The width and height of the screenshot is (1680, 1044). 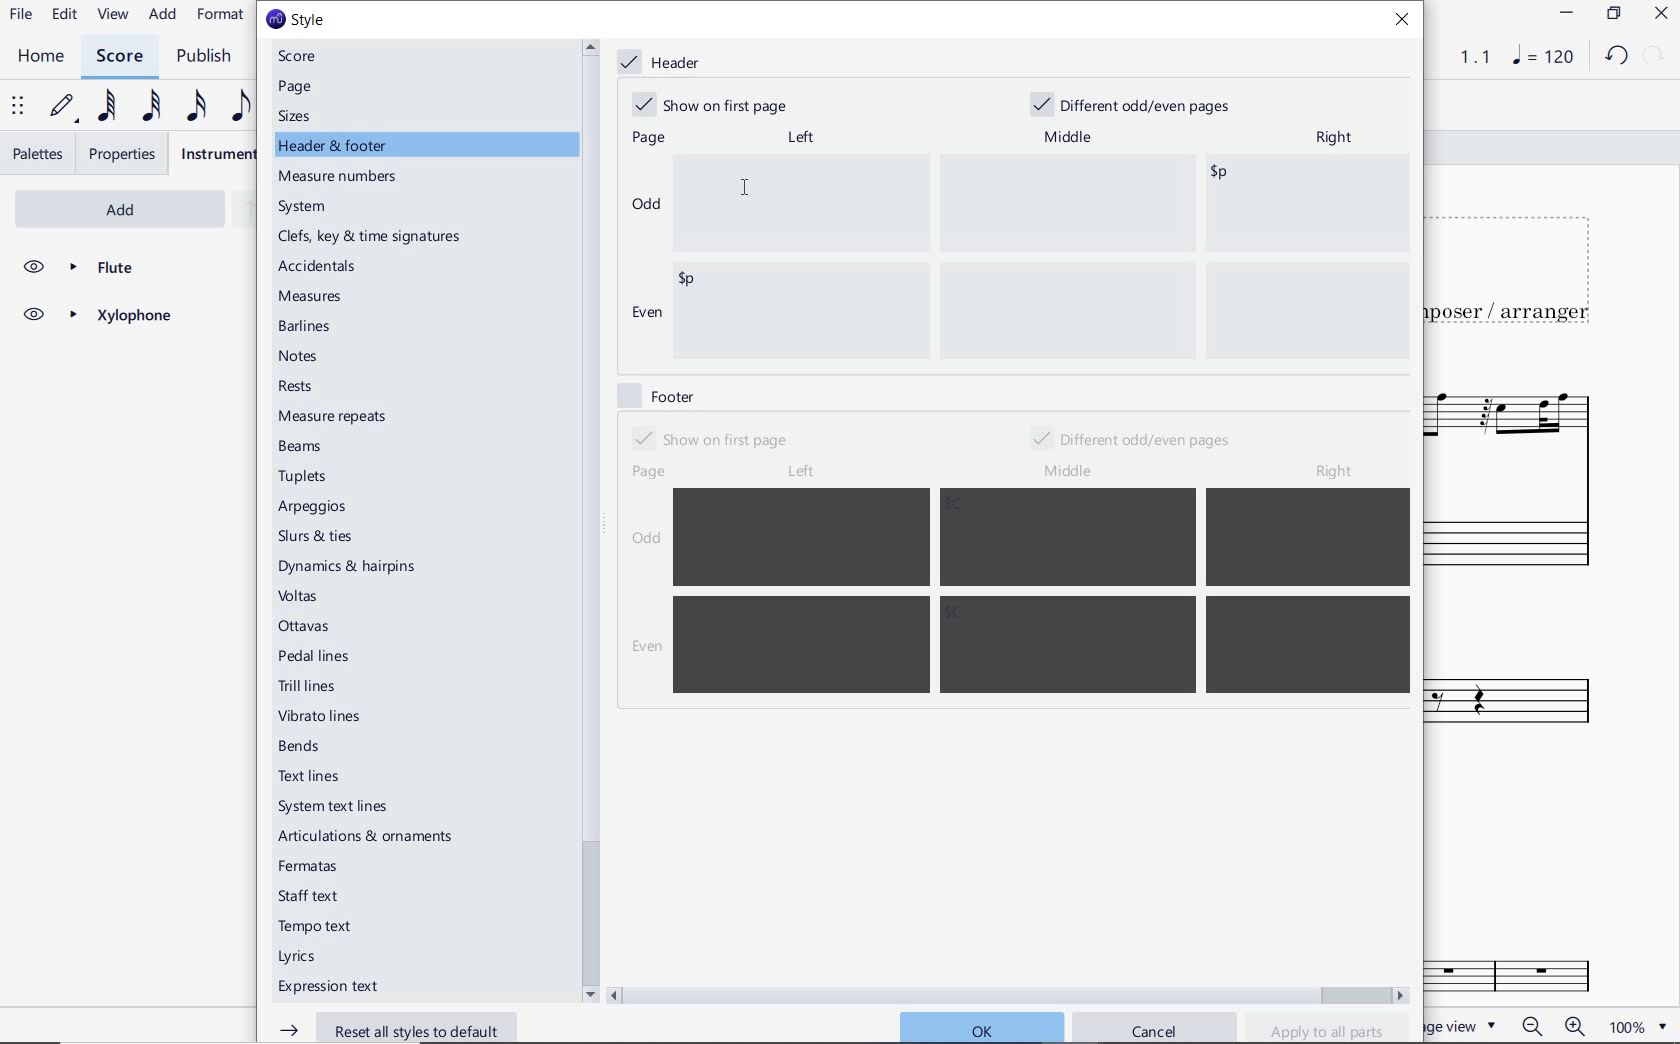 I want to click on notes, so click(x=299, y=356).